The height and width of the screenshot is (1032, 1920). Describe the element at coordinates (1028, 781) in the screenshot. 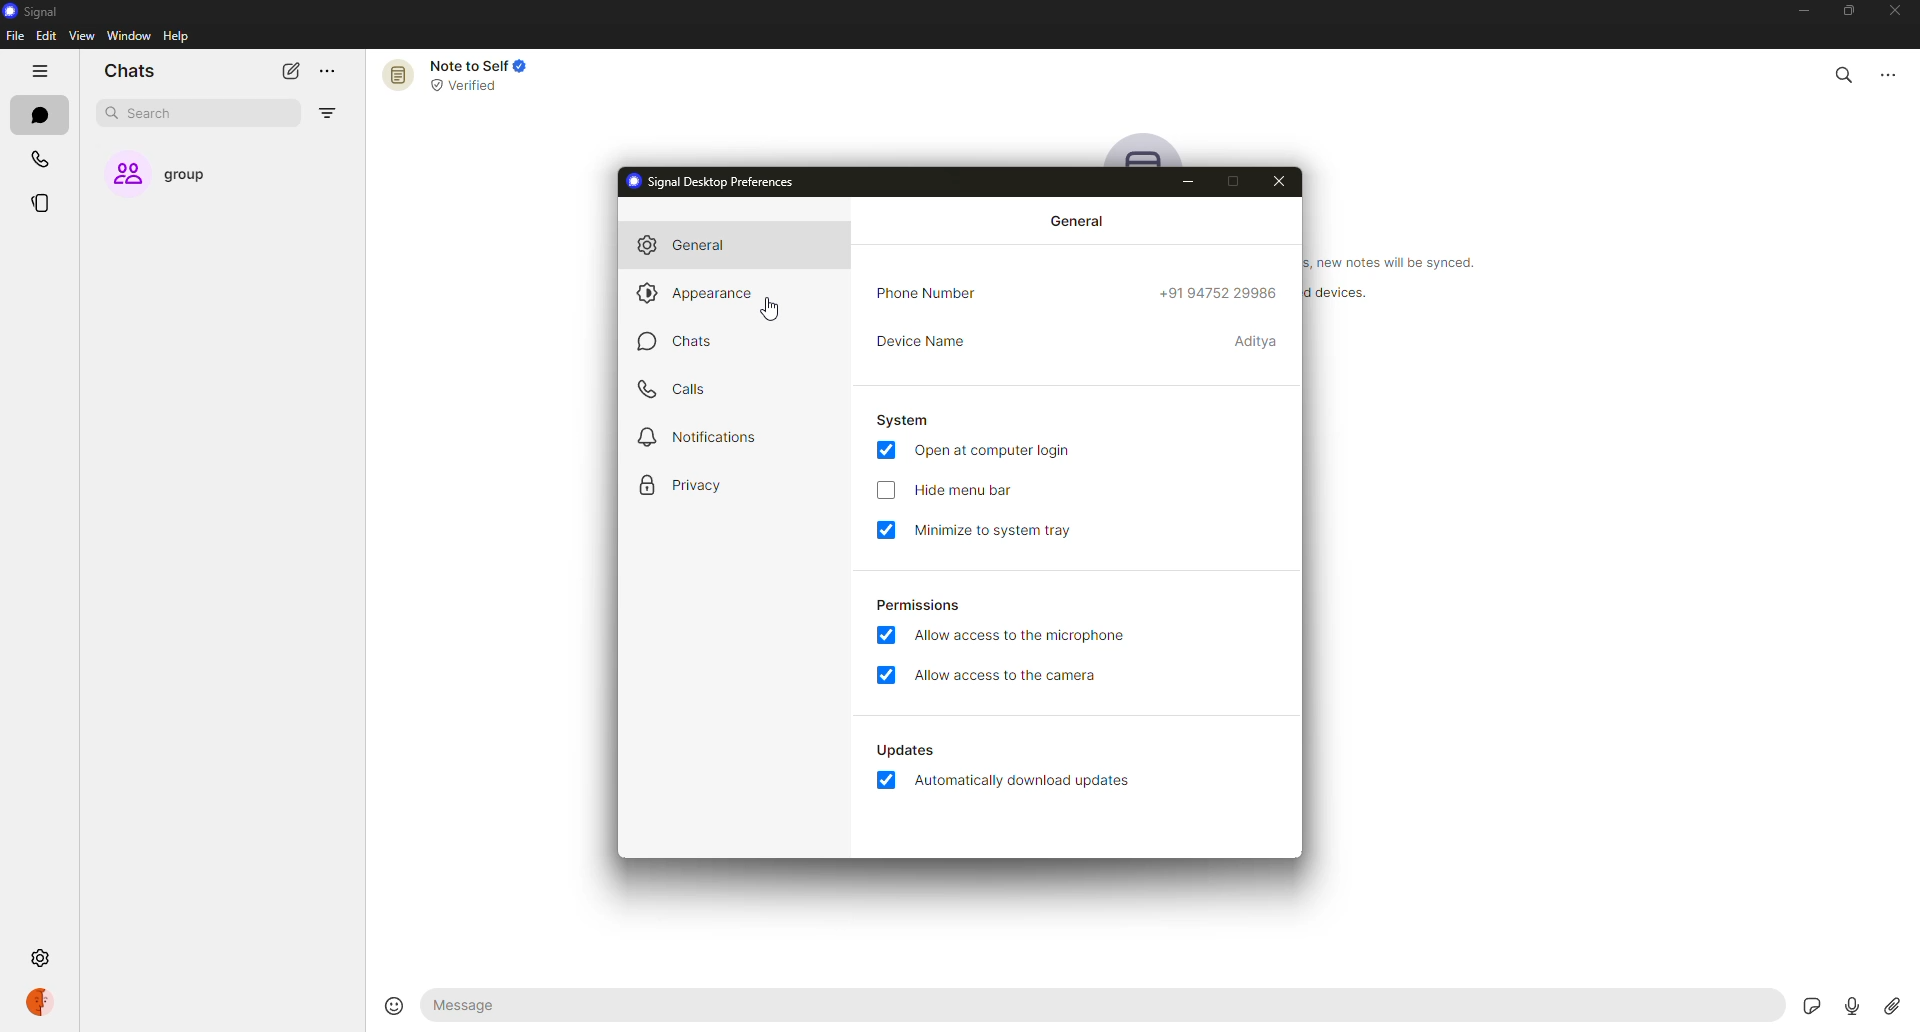

I see `automatically download updates` at that location.